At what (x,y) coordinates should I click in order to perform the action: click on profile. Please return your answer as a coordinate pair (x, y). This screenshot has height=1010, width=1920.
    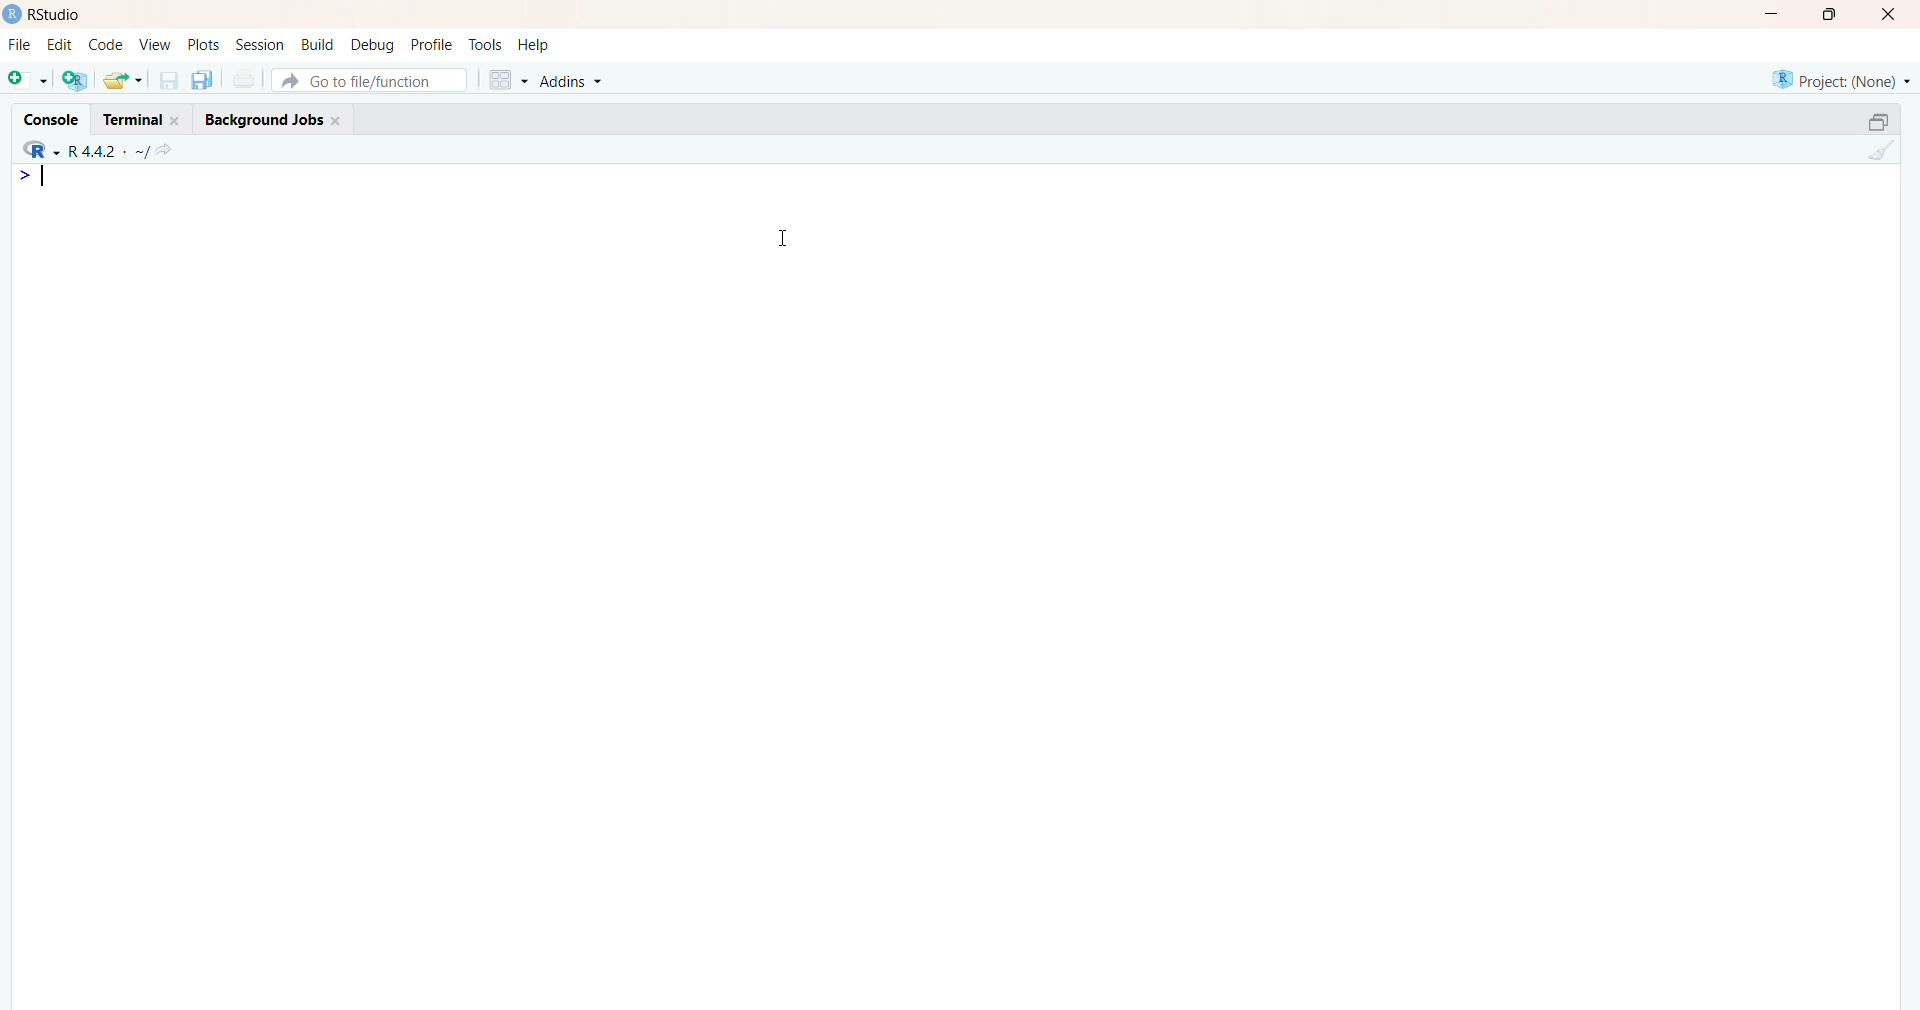
    Looking at the image, I should click on (433, 45).